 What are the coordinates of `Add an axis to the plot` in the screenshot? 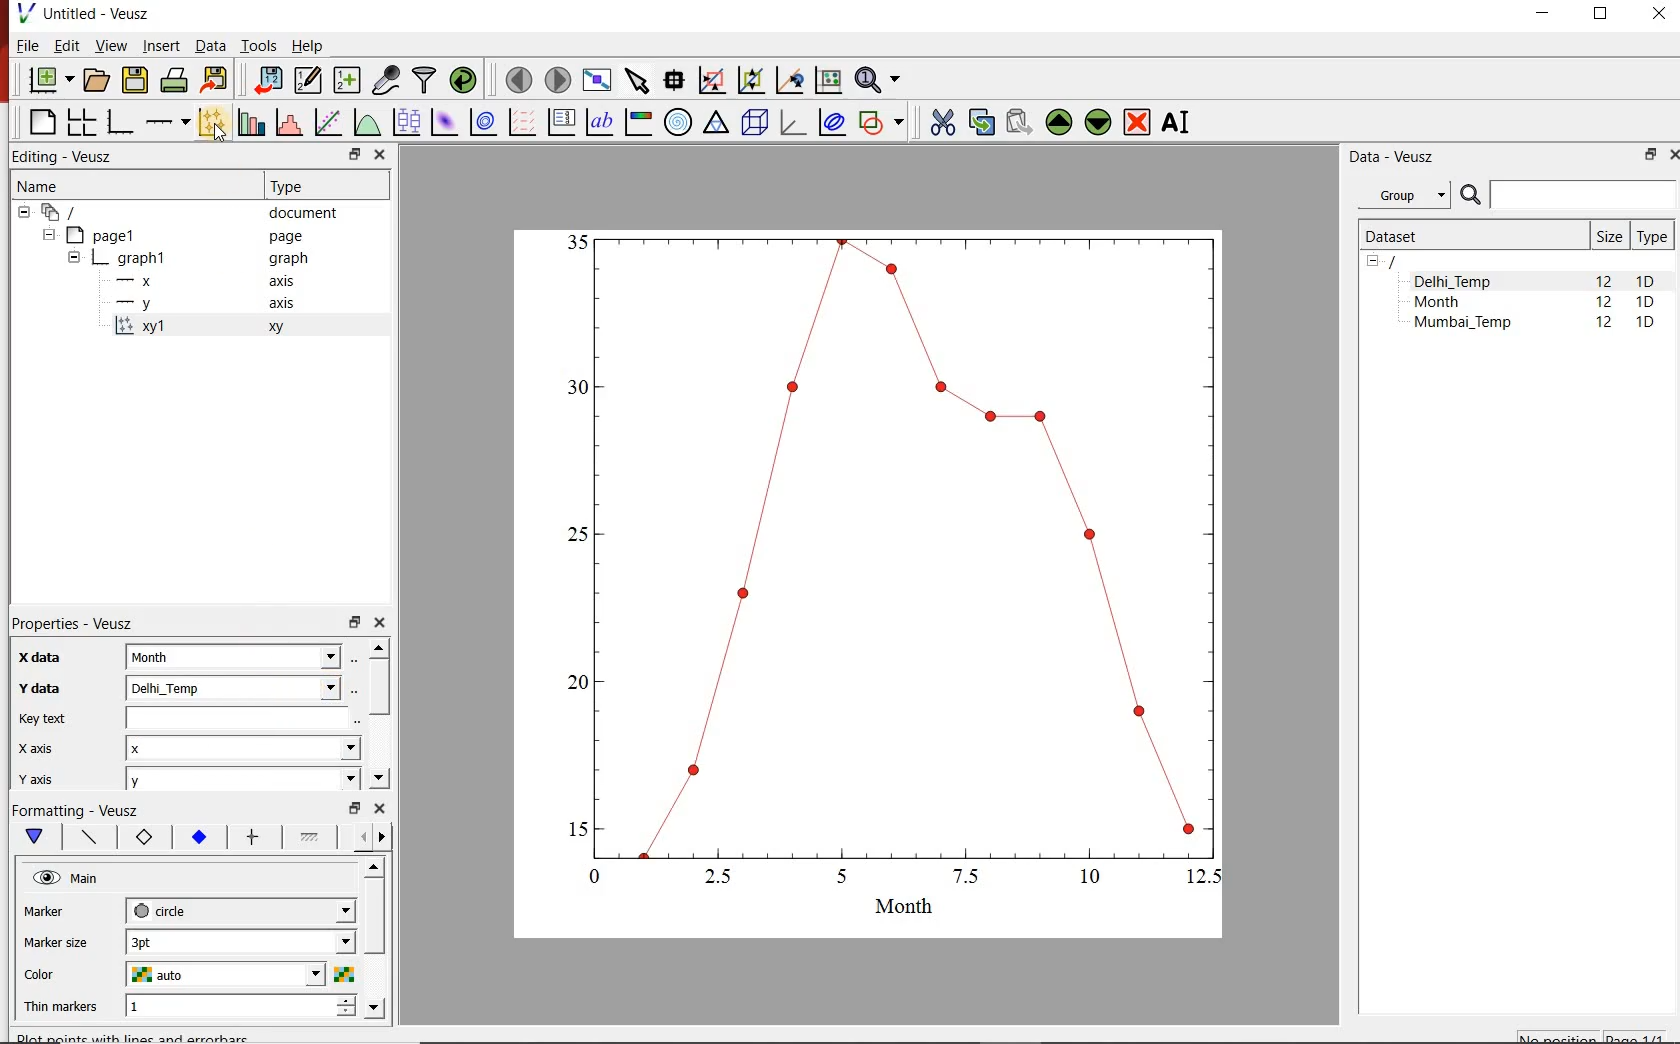 It's located at (165, 122).